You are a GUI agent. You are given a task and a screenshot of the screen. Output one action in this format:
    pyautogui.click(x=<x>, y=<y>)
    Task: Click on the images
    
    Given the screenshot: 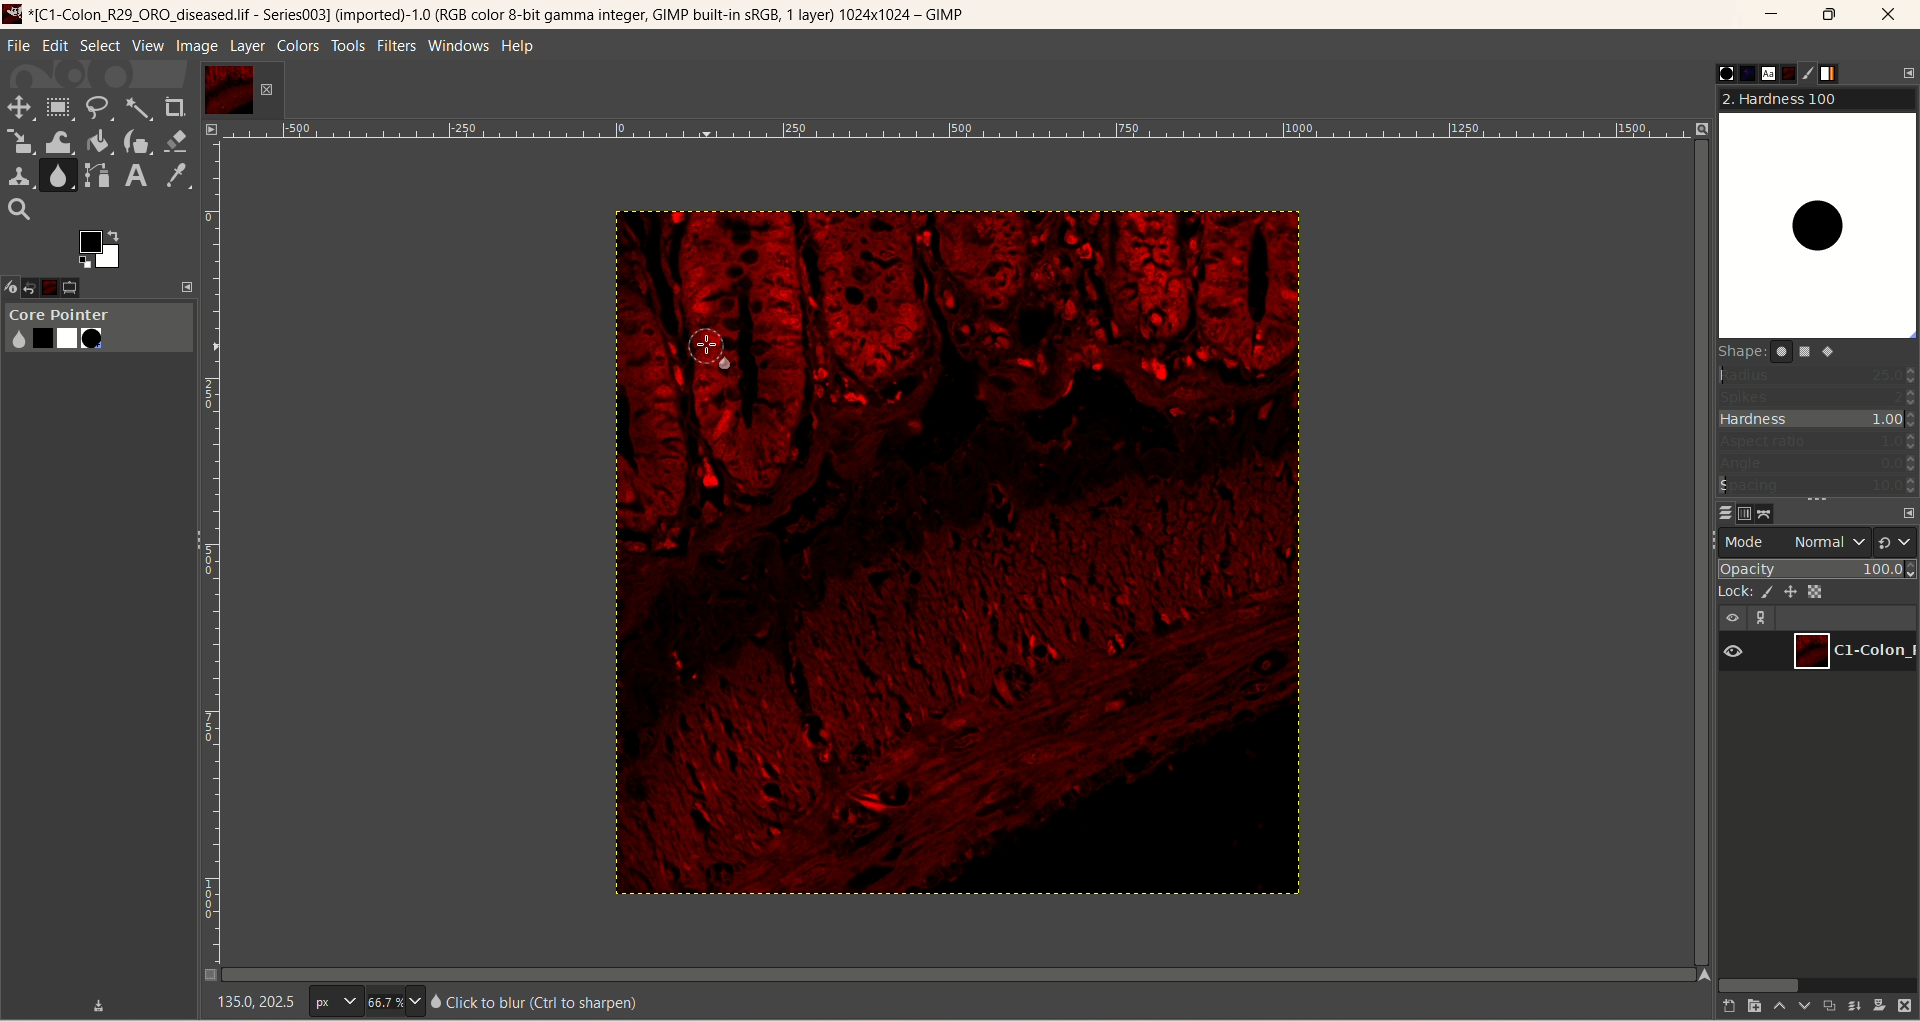 What is the action you would take?
    pyautogui.click(x=63, y=284)
    